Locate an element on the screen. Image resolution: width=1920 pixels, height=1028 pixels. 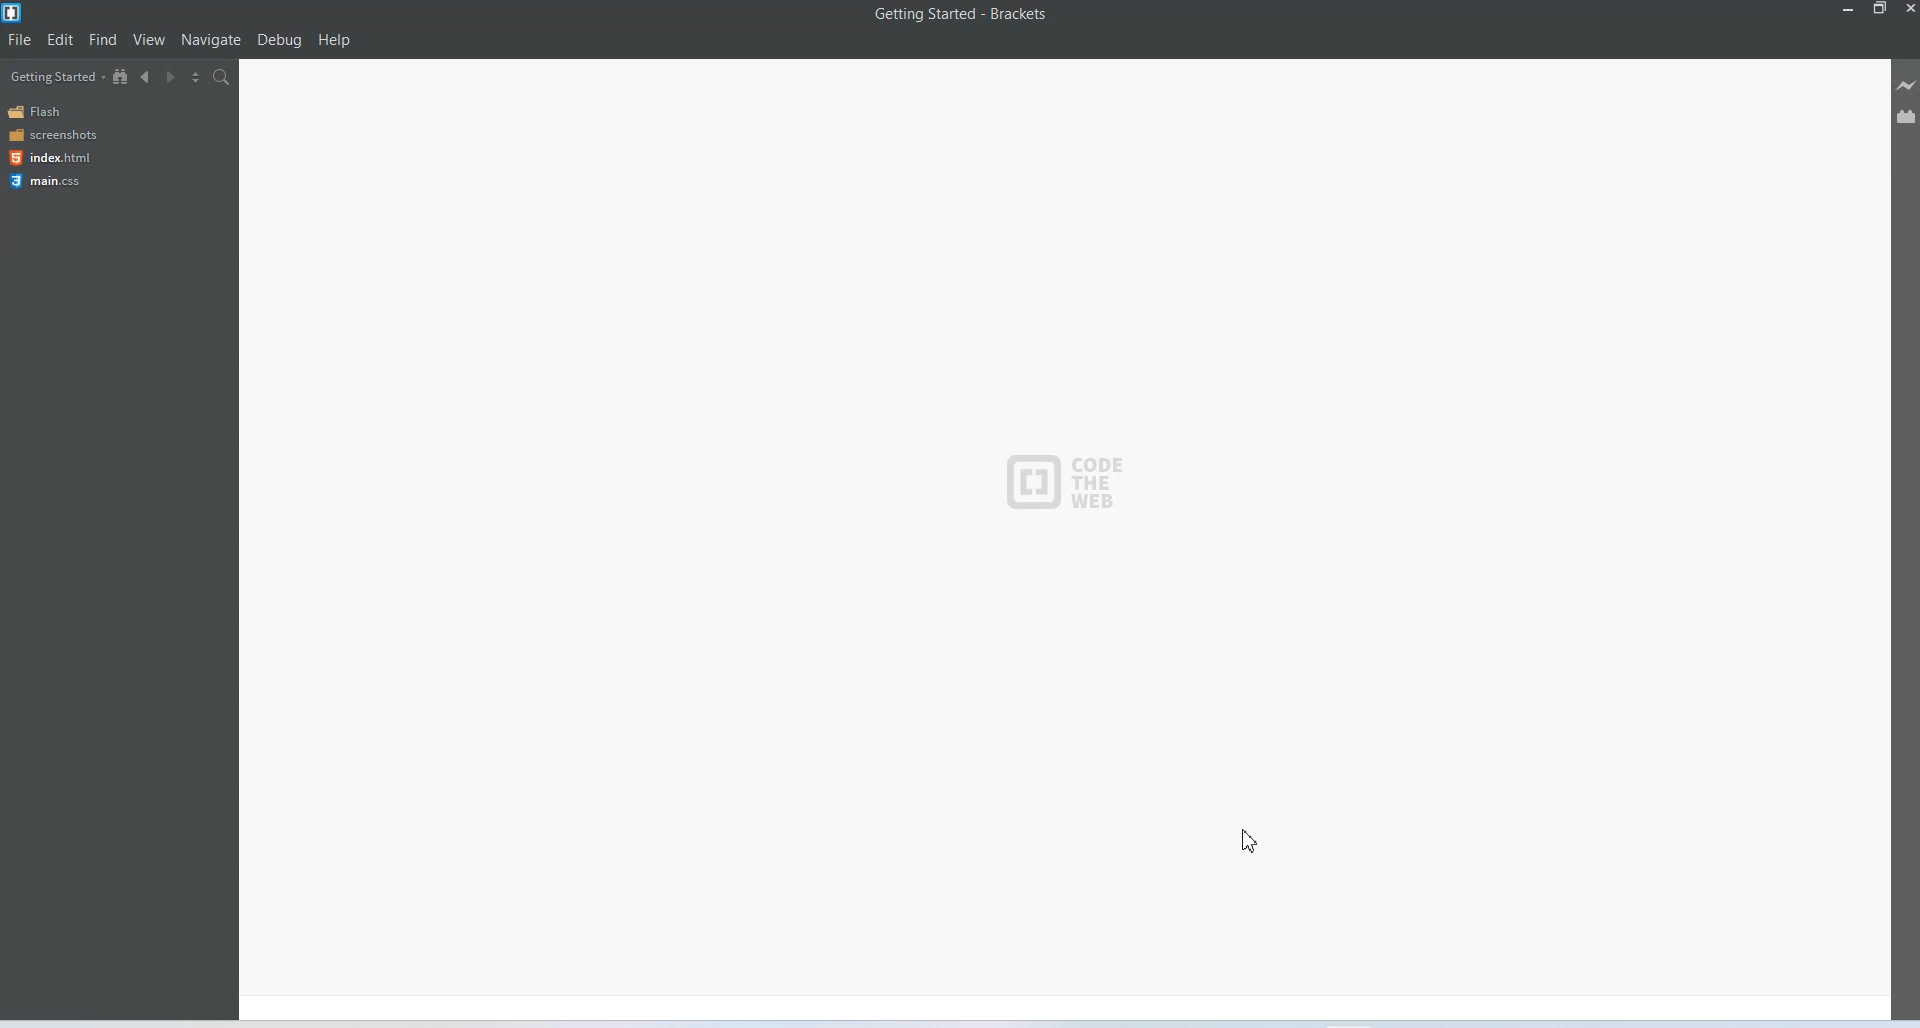
View is located at coordinates (148, 40).